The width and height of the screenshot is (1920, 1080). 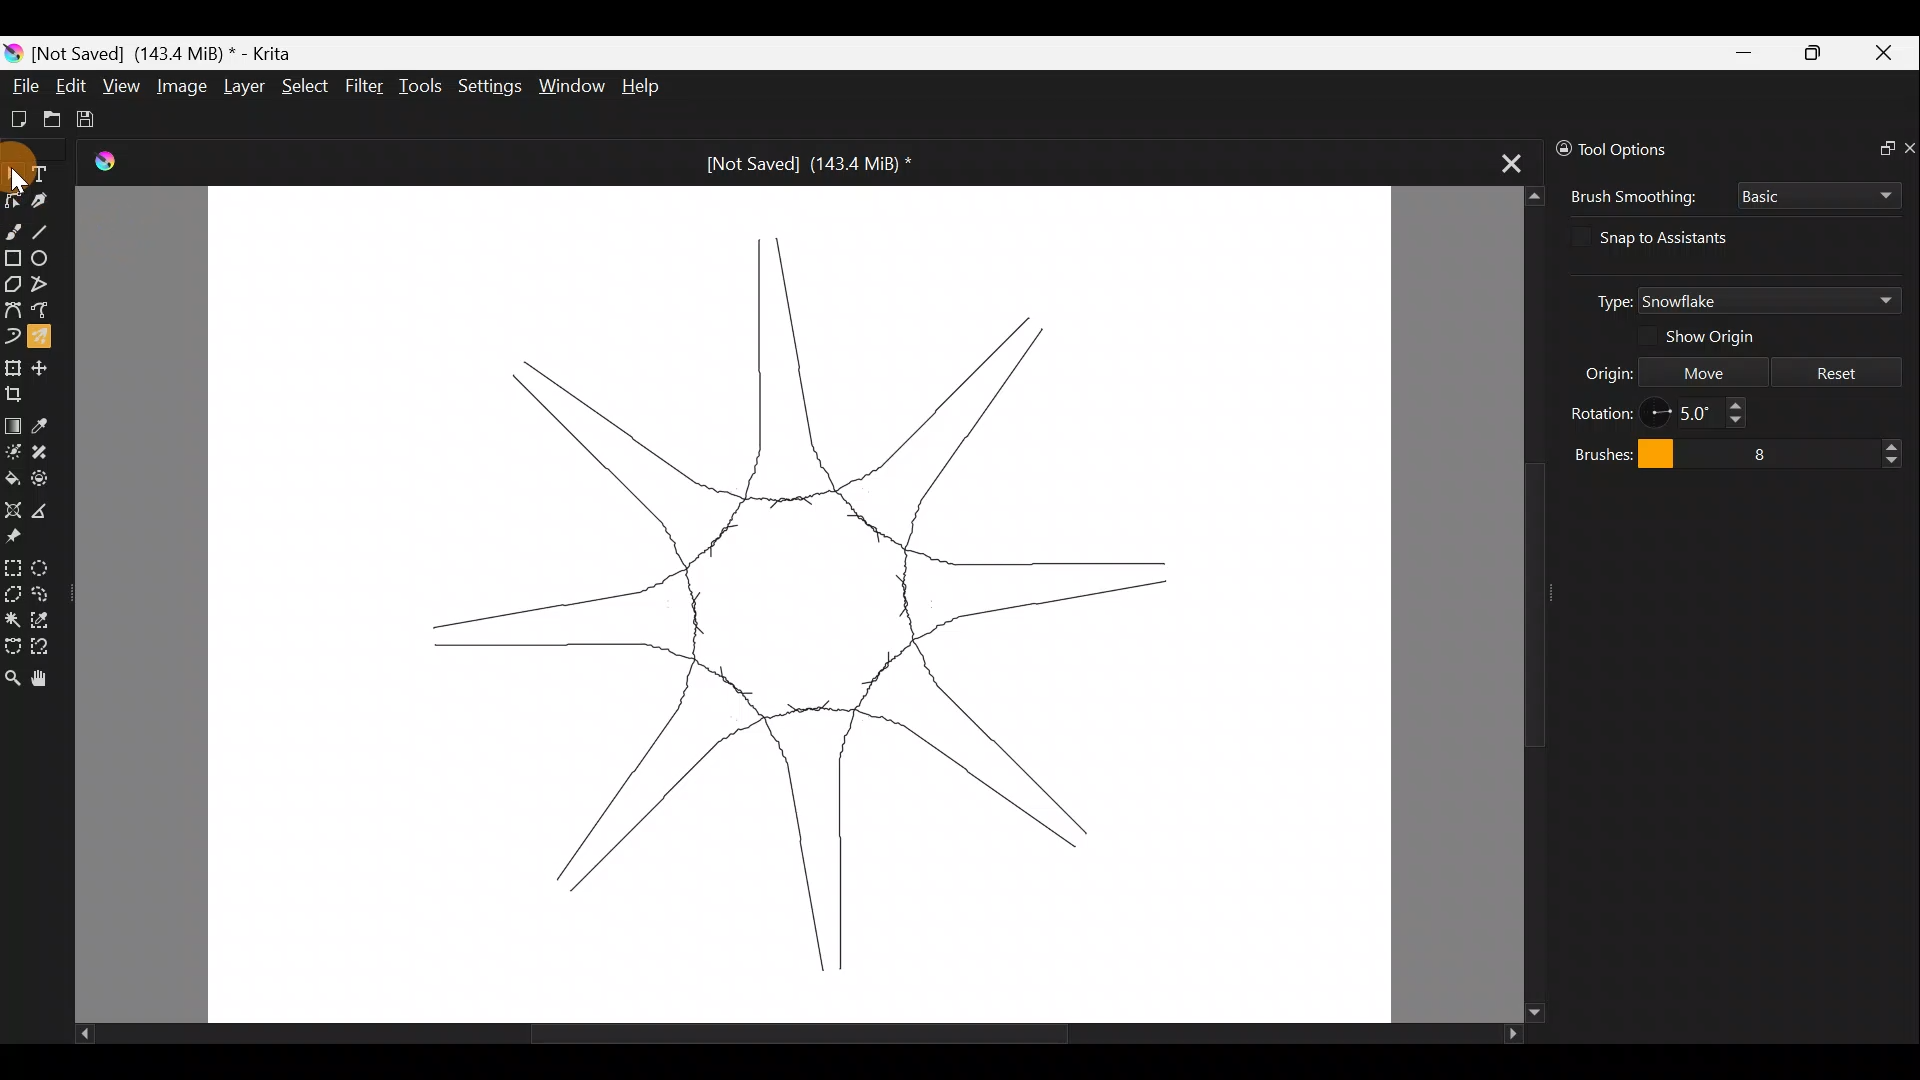 I want to click on Dynamic brush tool, so click(x=12, y=336).